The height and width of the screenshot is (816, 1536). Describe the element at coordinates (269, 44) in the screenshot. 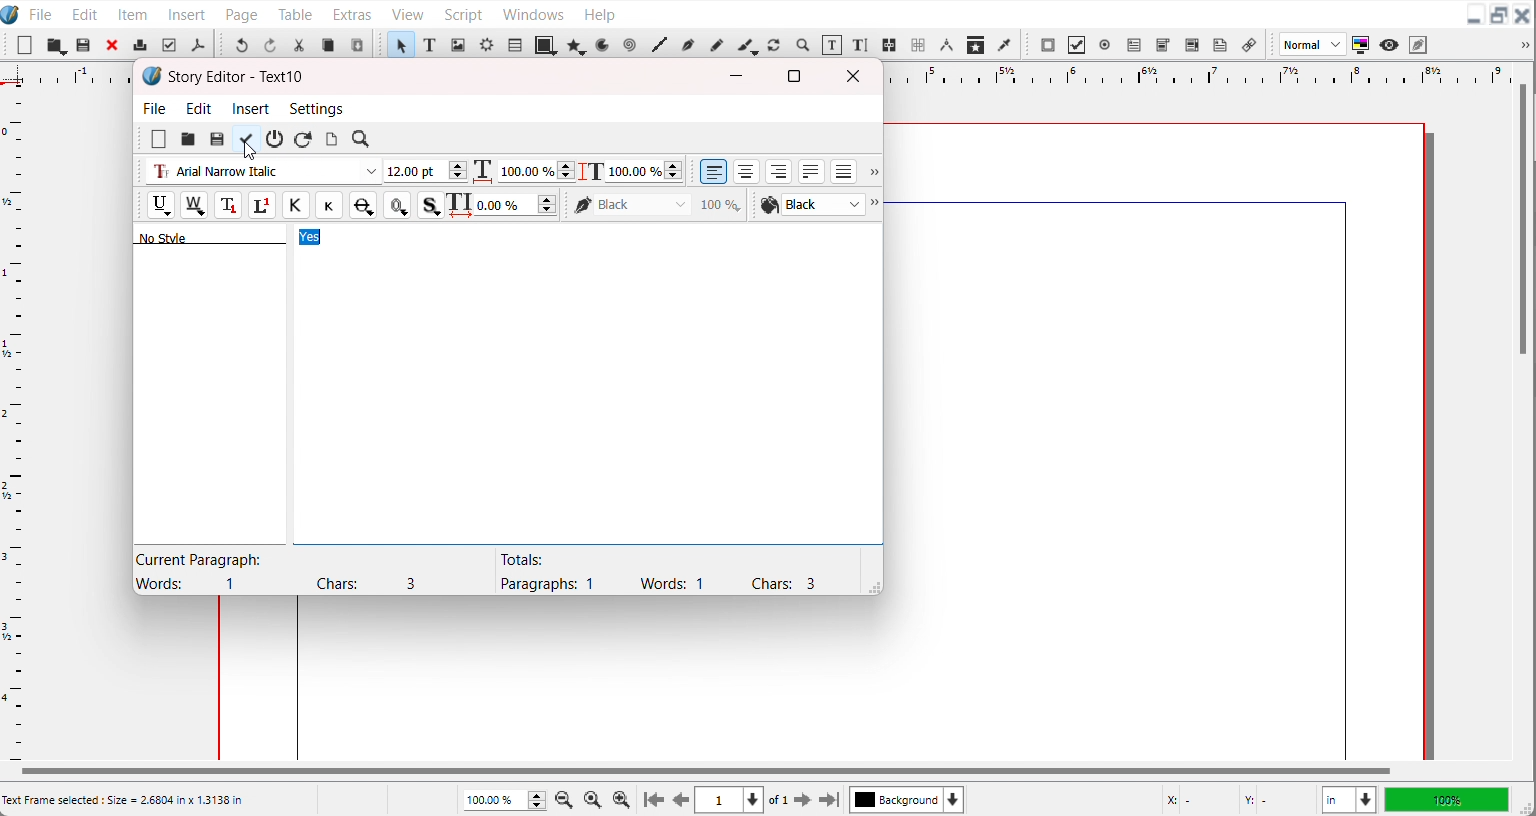

I see `Redo` at that location.